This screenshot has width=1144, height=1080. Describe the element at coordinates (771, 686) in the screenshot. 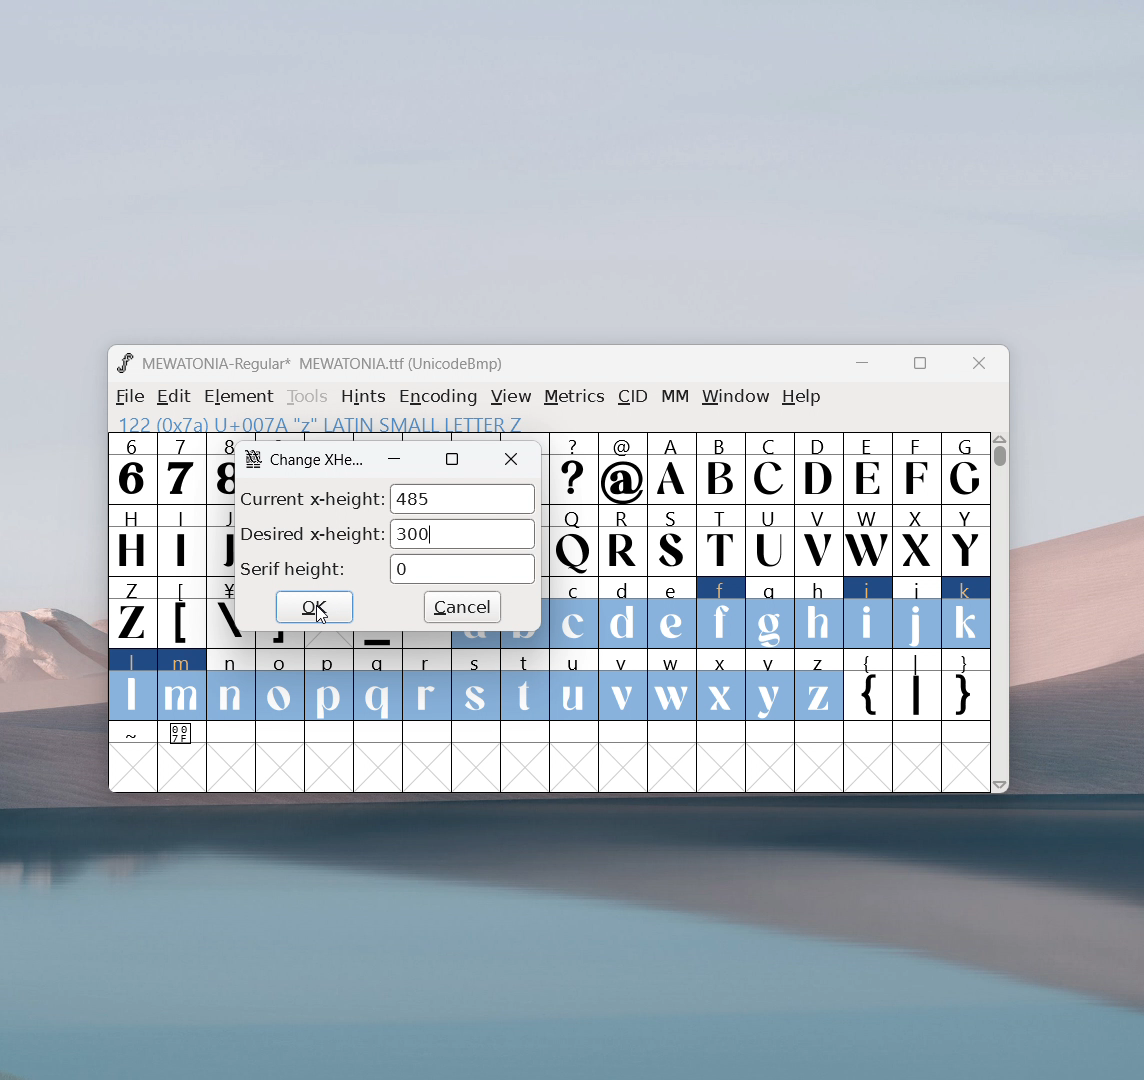

I see `y` at that location.